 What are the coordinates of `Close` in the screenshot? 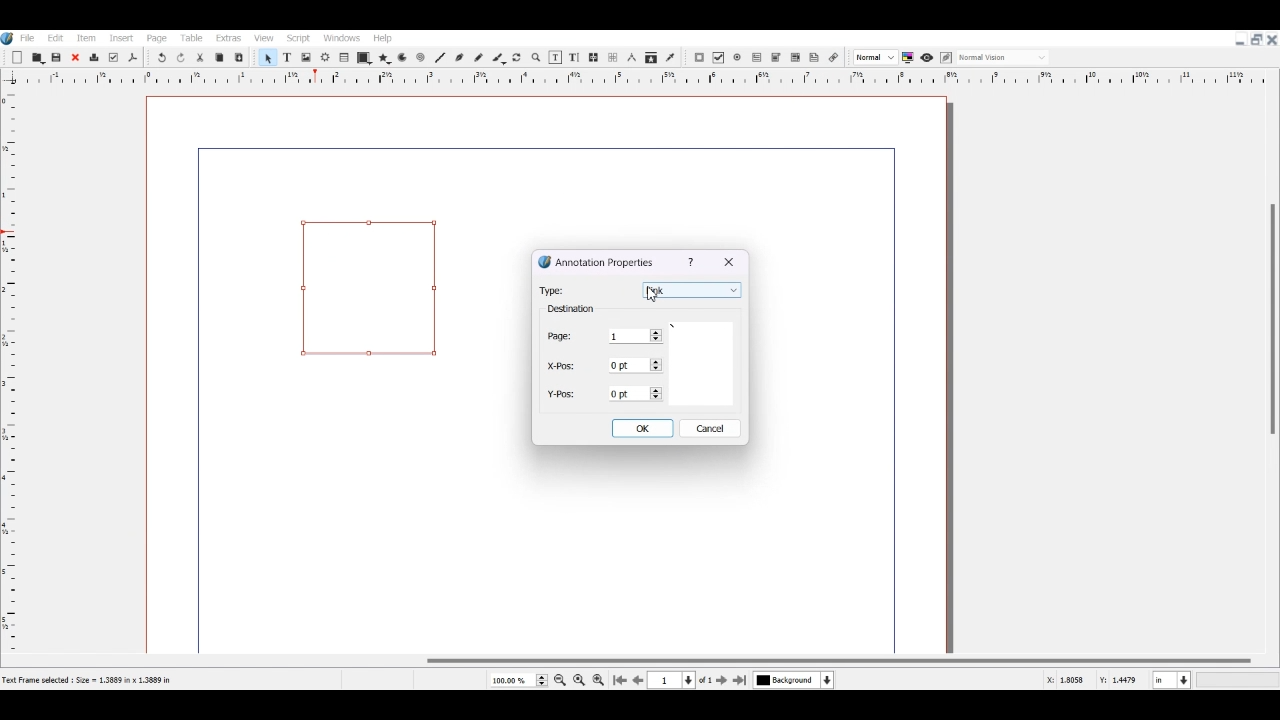 It's located at (1272, 39).